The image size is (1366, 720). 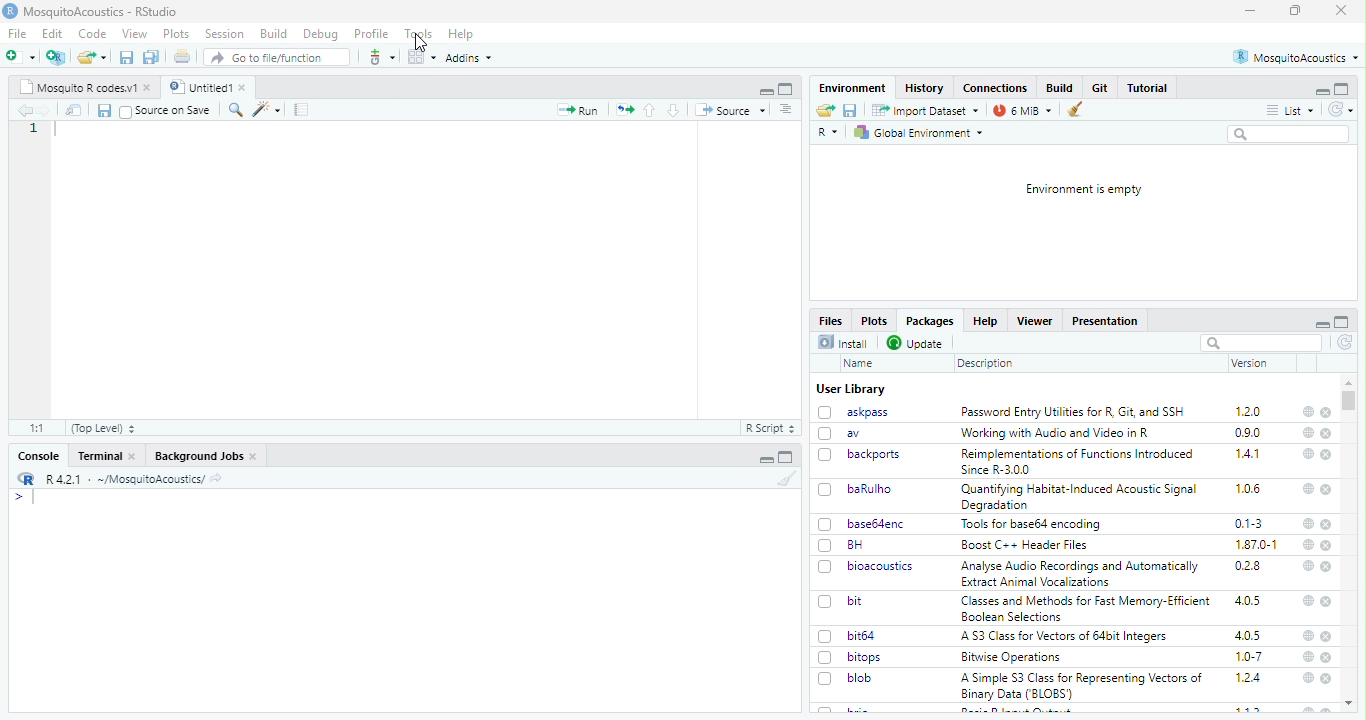 I want to click on scroll down, so click(x=1350, y=704).